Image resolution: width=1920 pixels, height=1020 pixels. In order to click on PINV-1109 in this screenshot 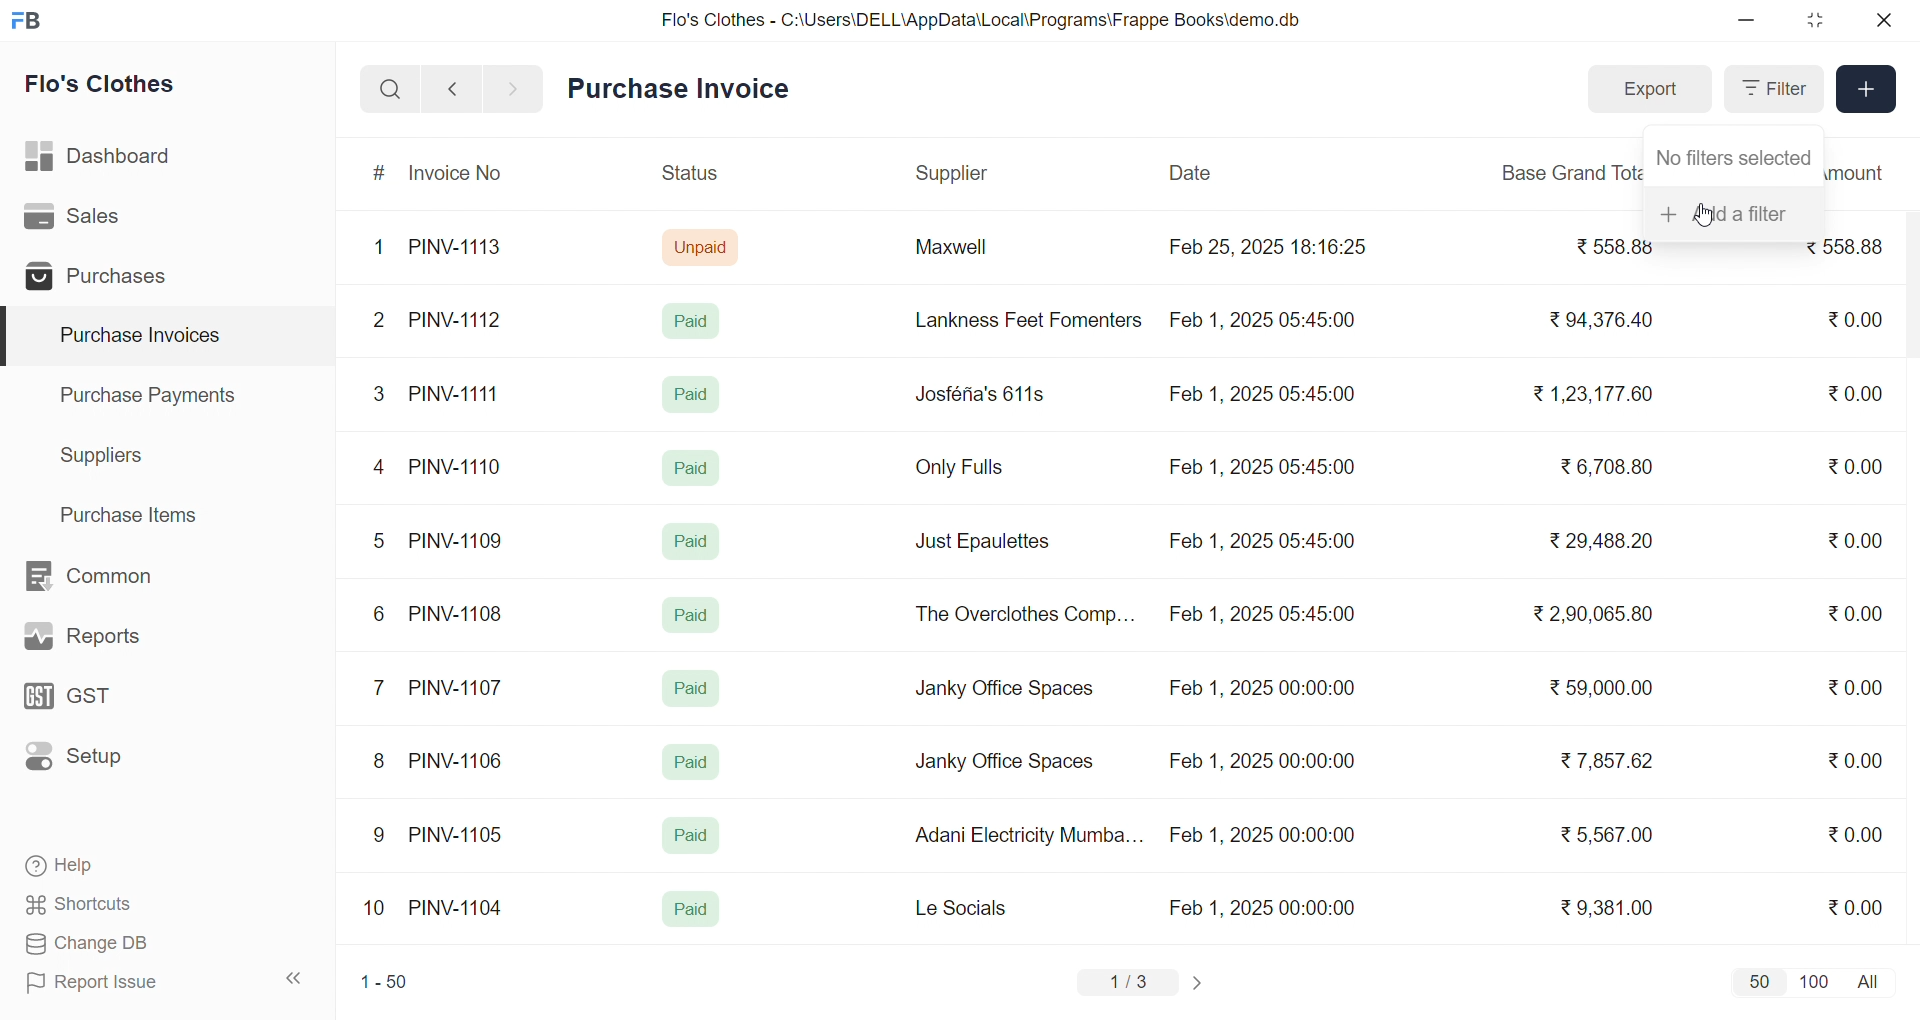, I will do `click(458, 540)`.